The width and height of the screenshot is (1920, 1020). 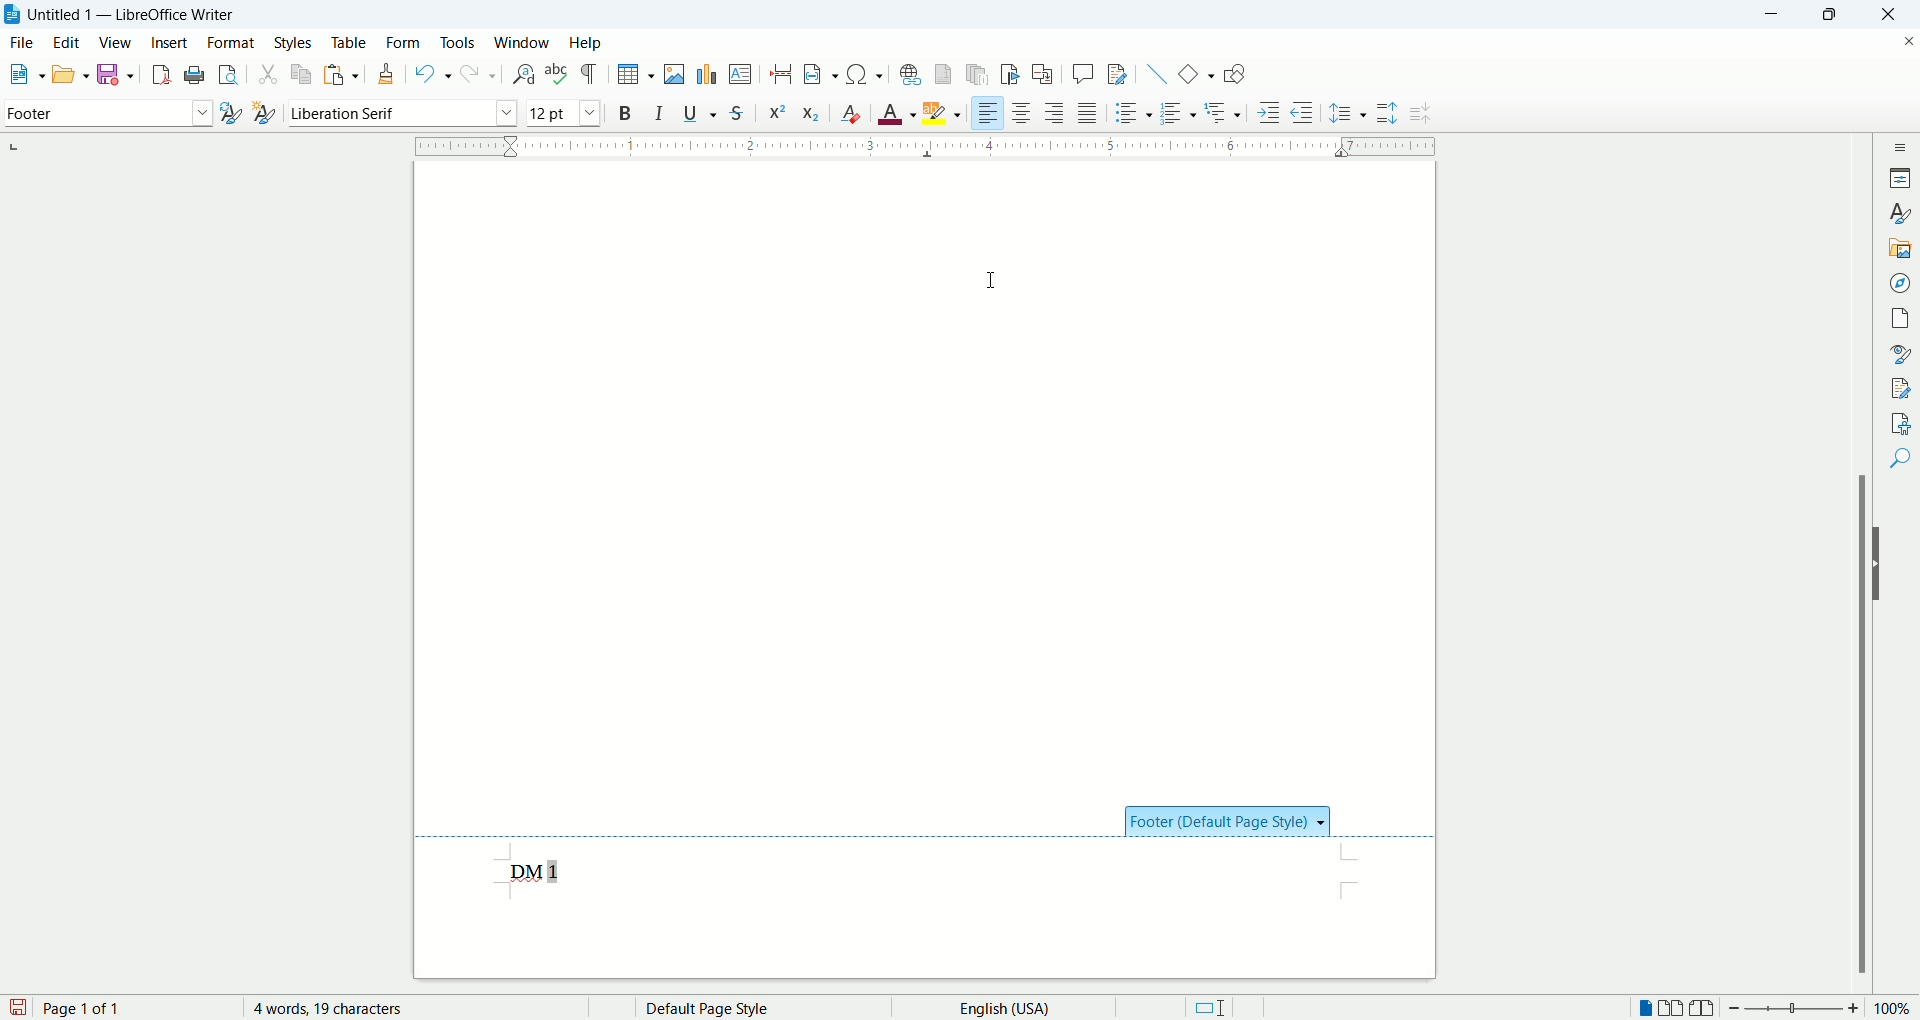 I want to click on insert text, so click(x=739, y=75).